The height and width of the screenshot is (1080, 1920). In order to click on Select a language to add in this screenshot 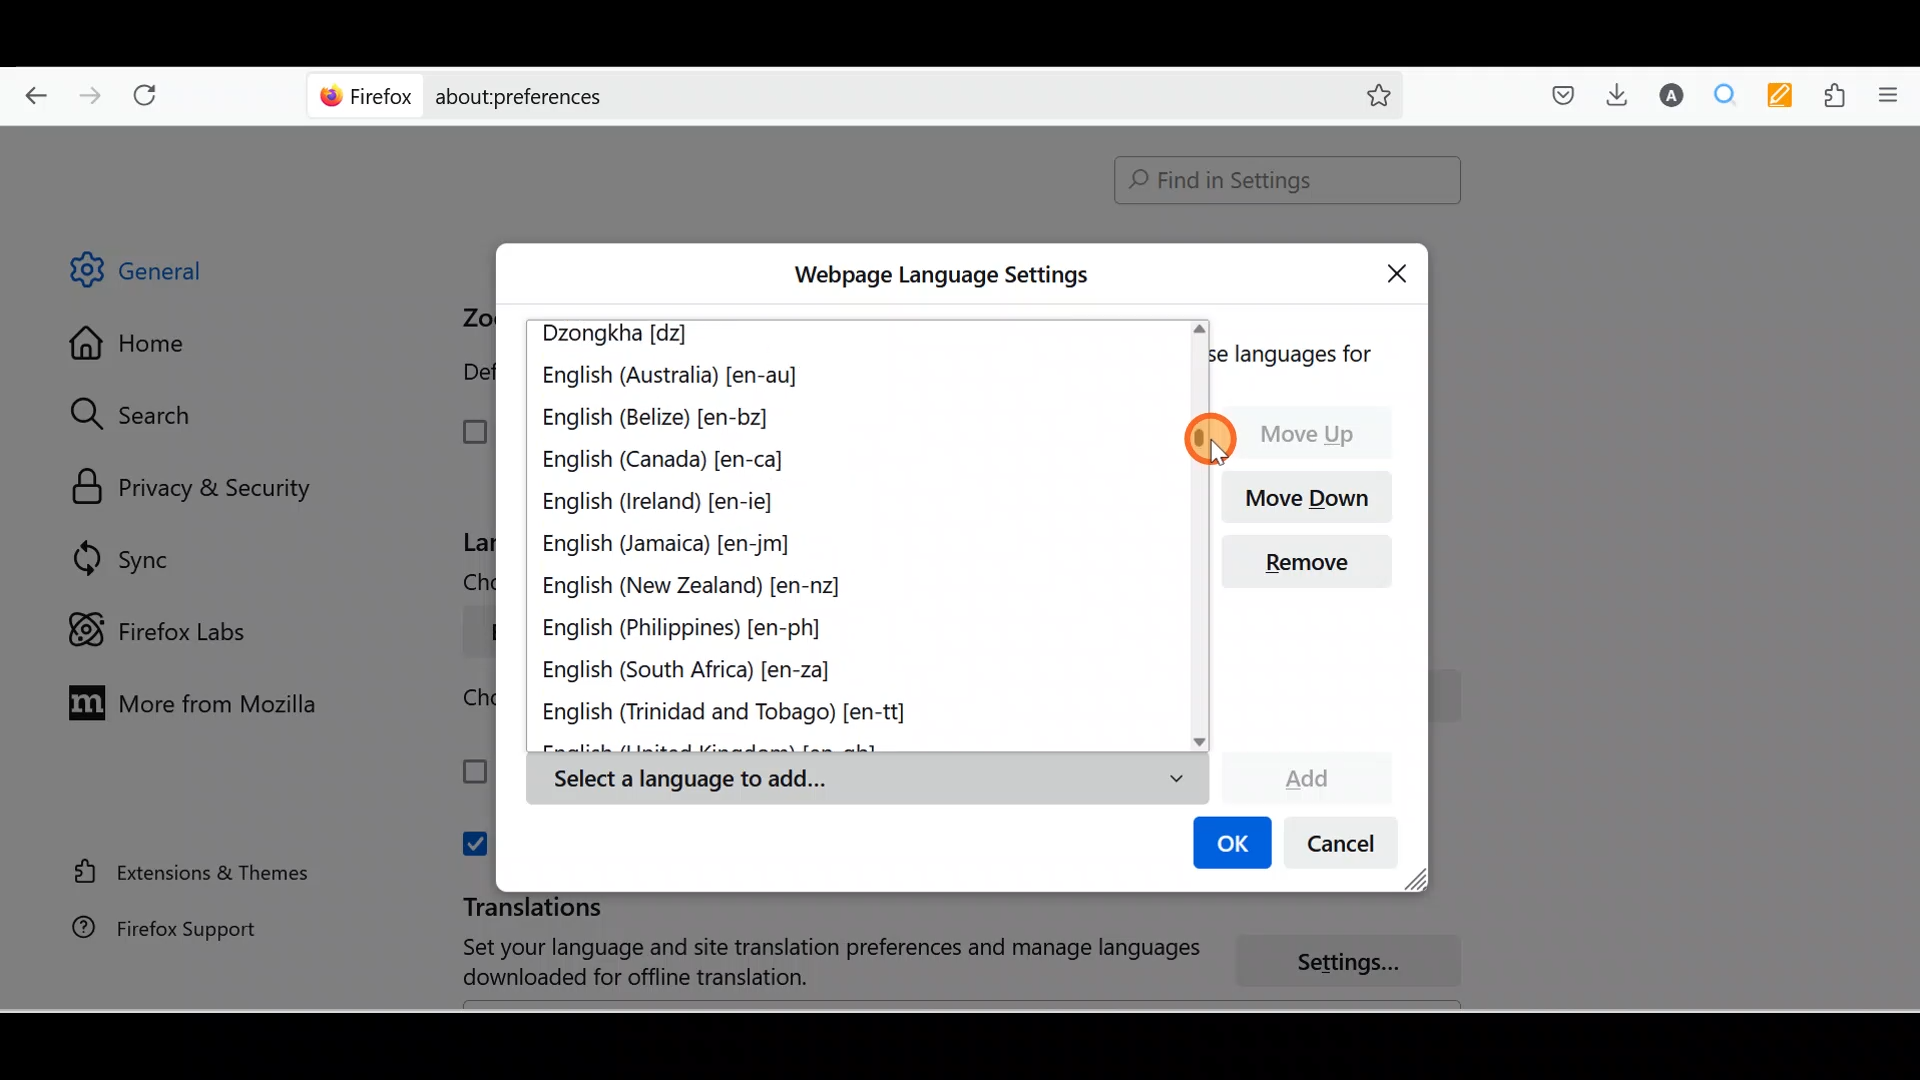, I will do `click(866, 780)`.